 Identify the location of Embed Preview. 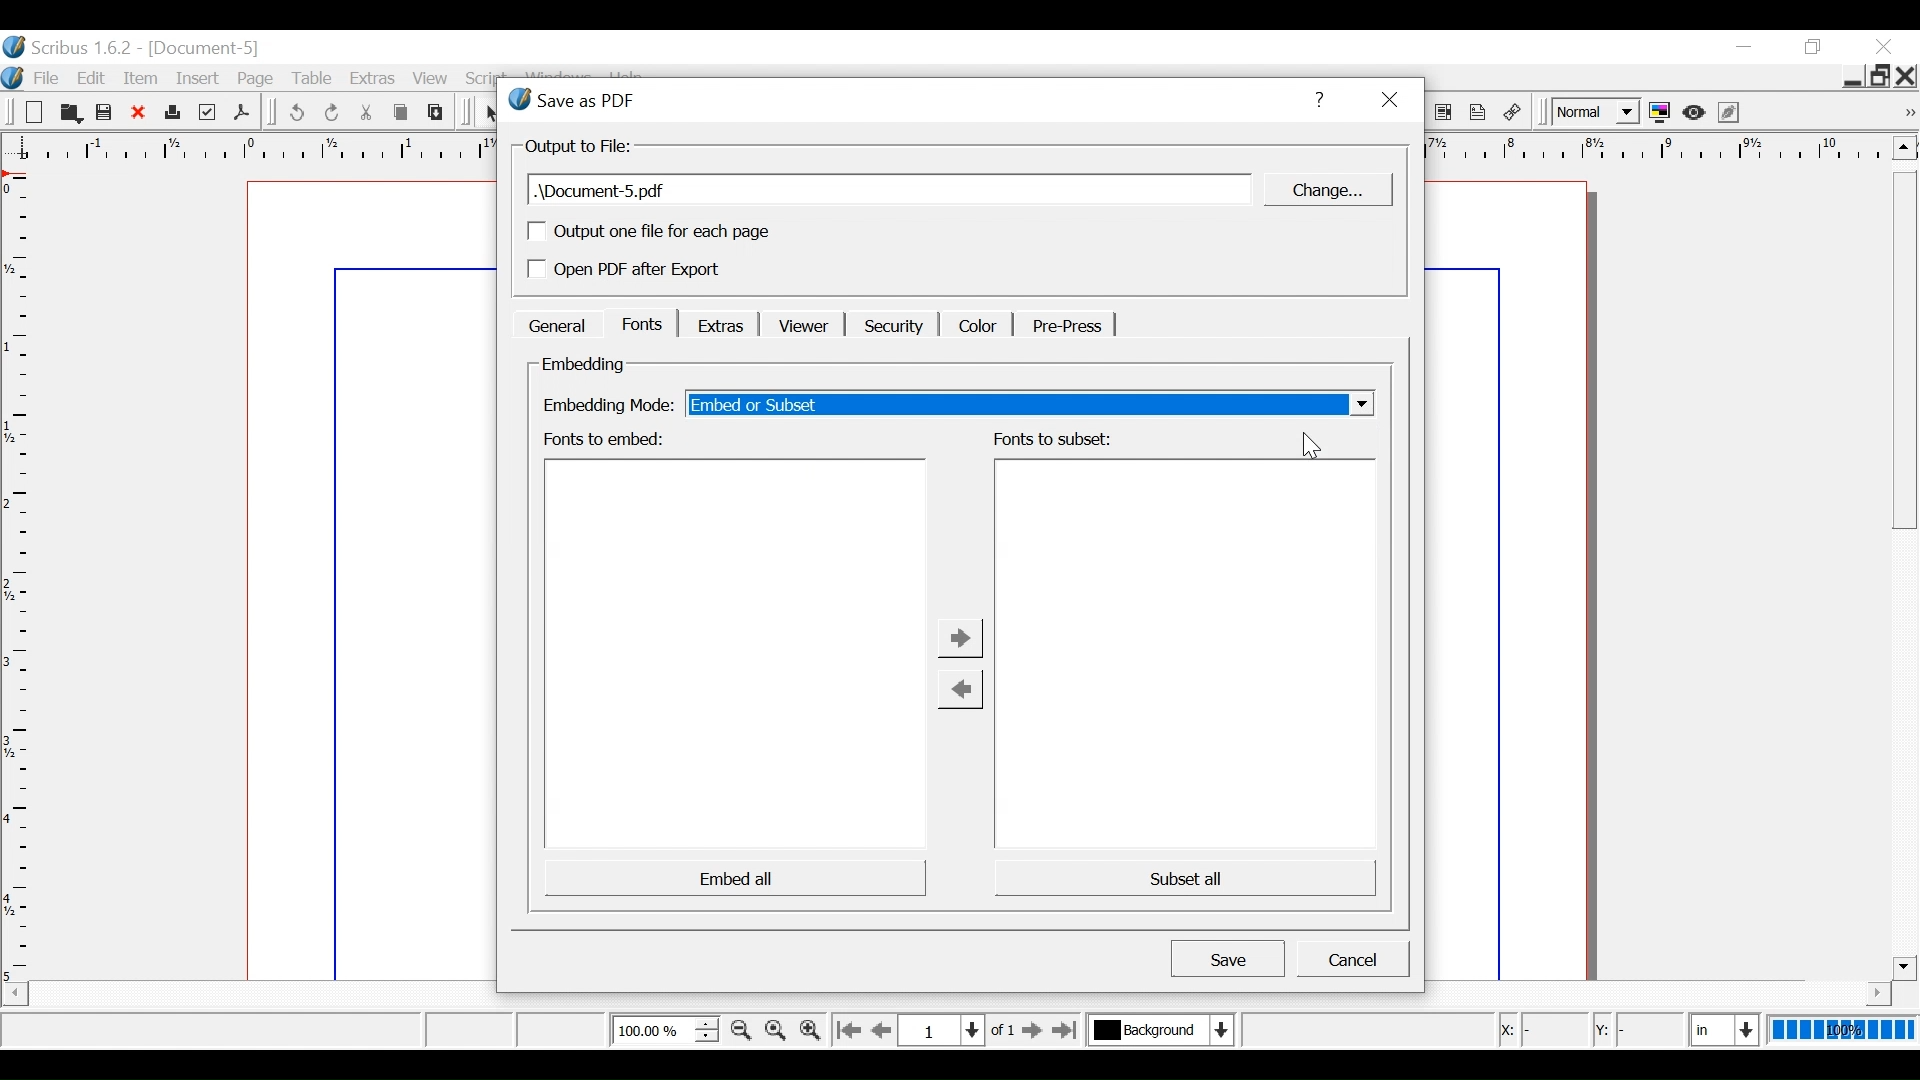
(736, 654).